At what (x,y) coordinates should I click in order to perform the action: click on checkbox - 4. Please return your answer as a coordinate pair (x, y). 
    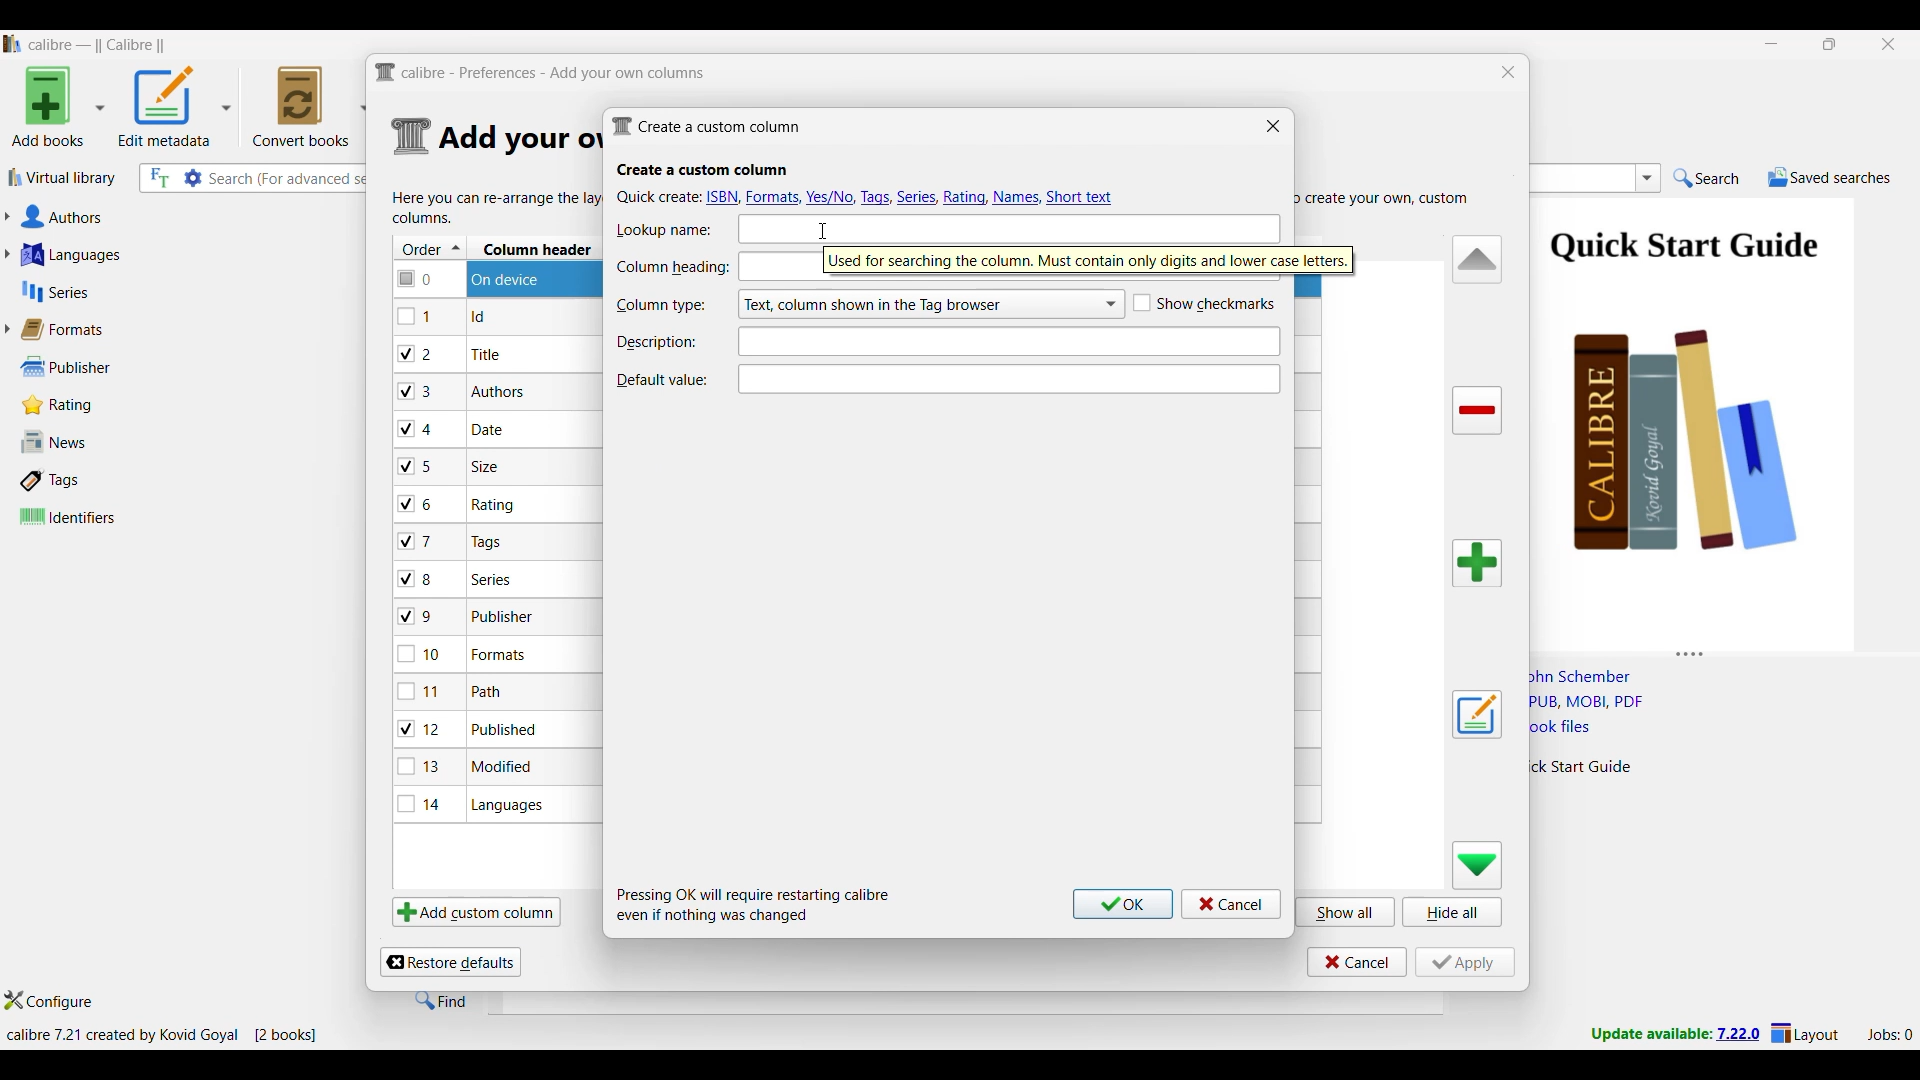
    Looking at the image, I should click on (416, 428).